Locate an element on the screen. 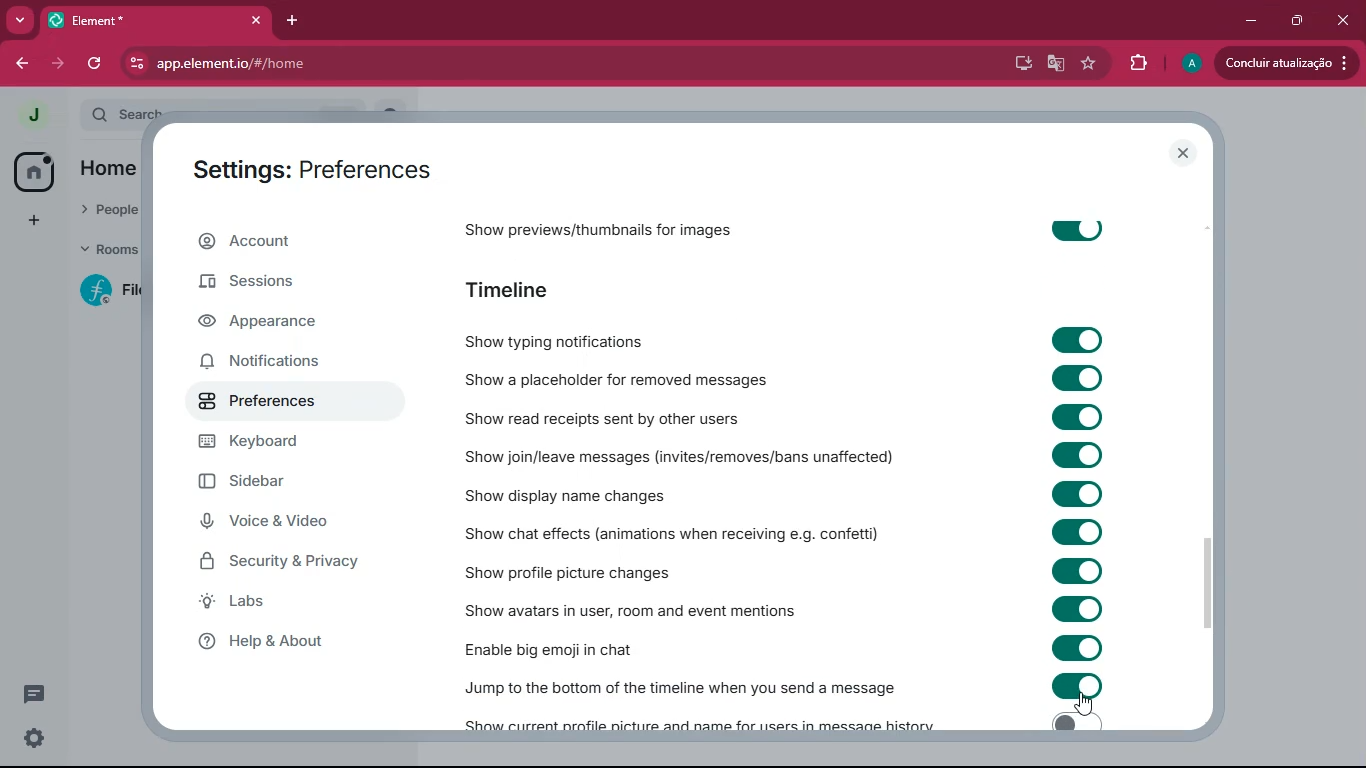 This screenshot has width=1366, height=768. show avatars in user, room and event mentions is located at coordinates (638, 608).